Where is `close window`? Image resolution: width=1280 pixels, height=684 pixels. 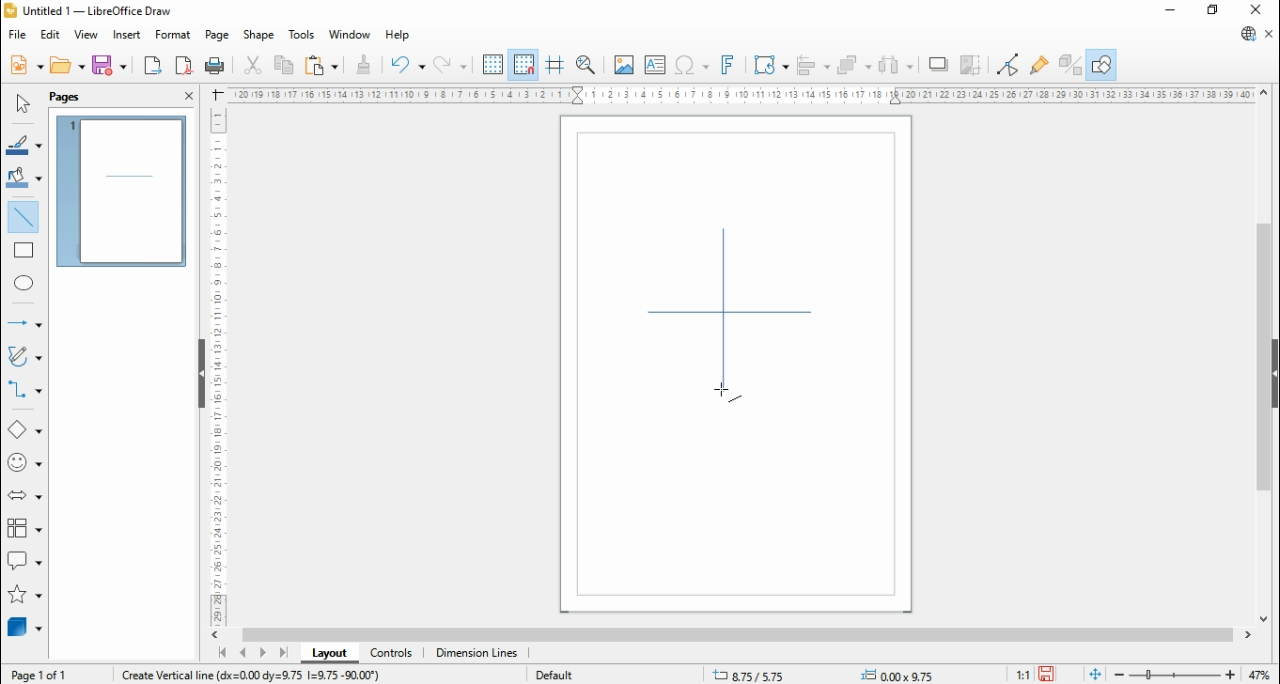
close window is located at coordinates (1253, 10).